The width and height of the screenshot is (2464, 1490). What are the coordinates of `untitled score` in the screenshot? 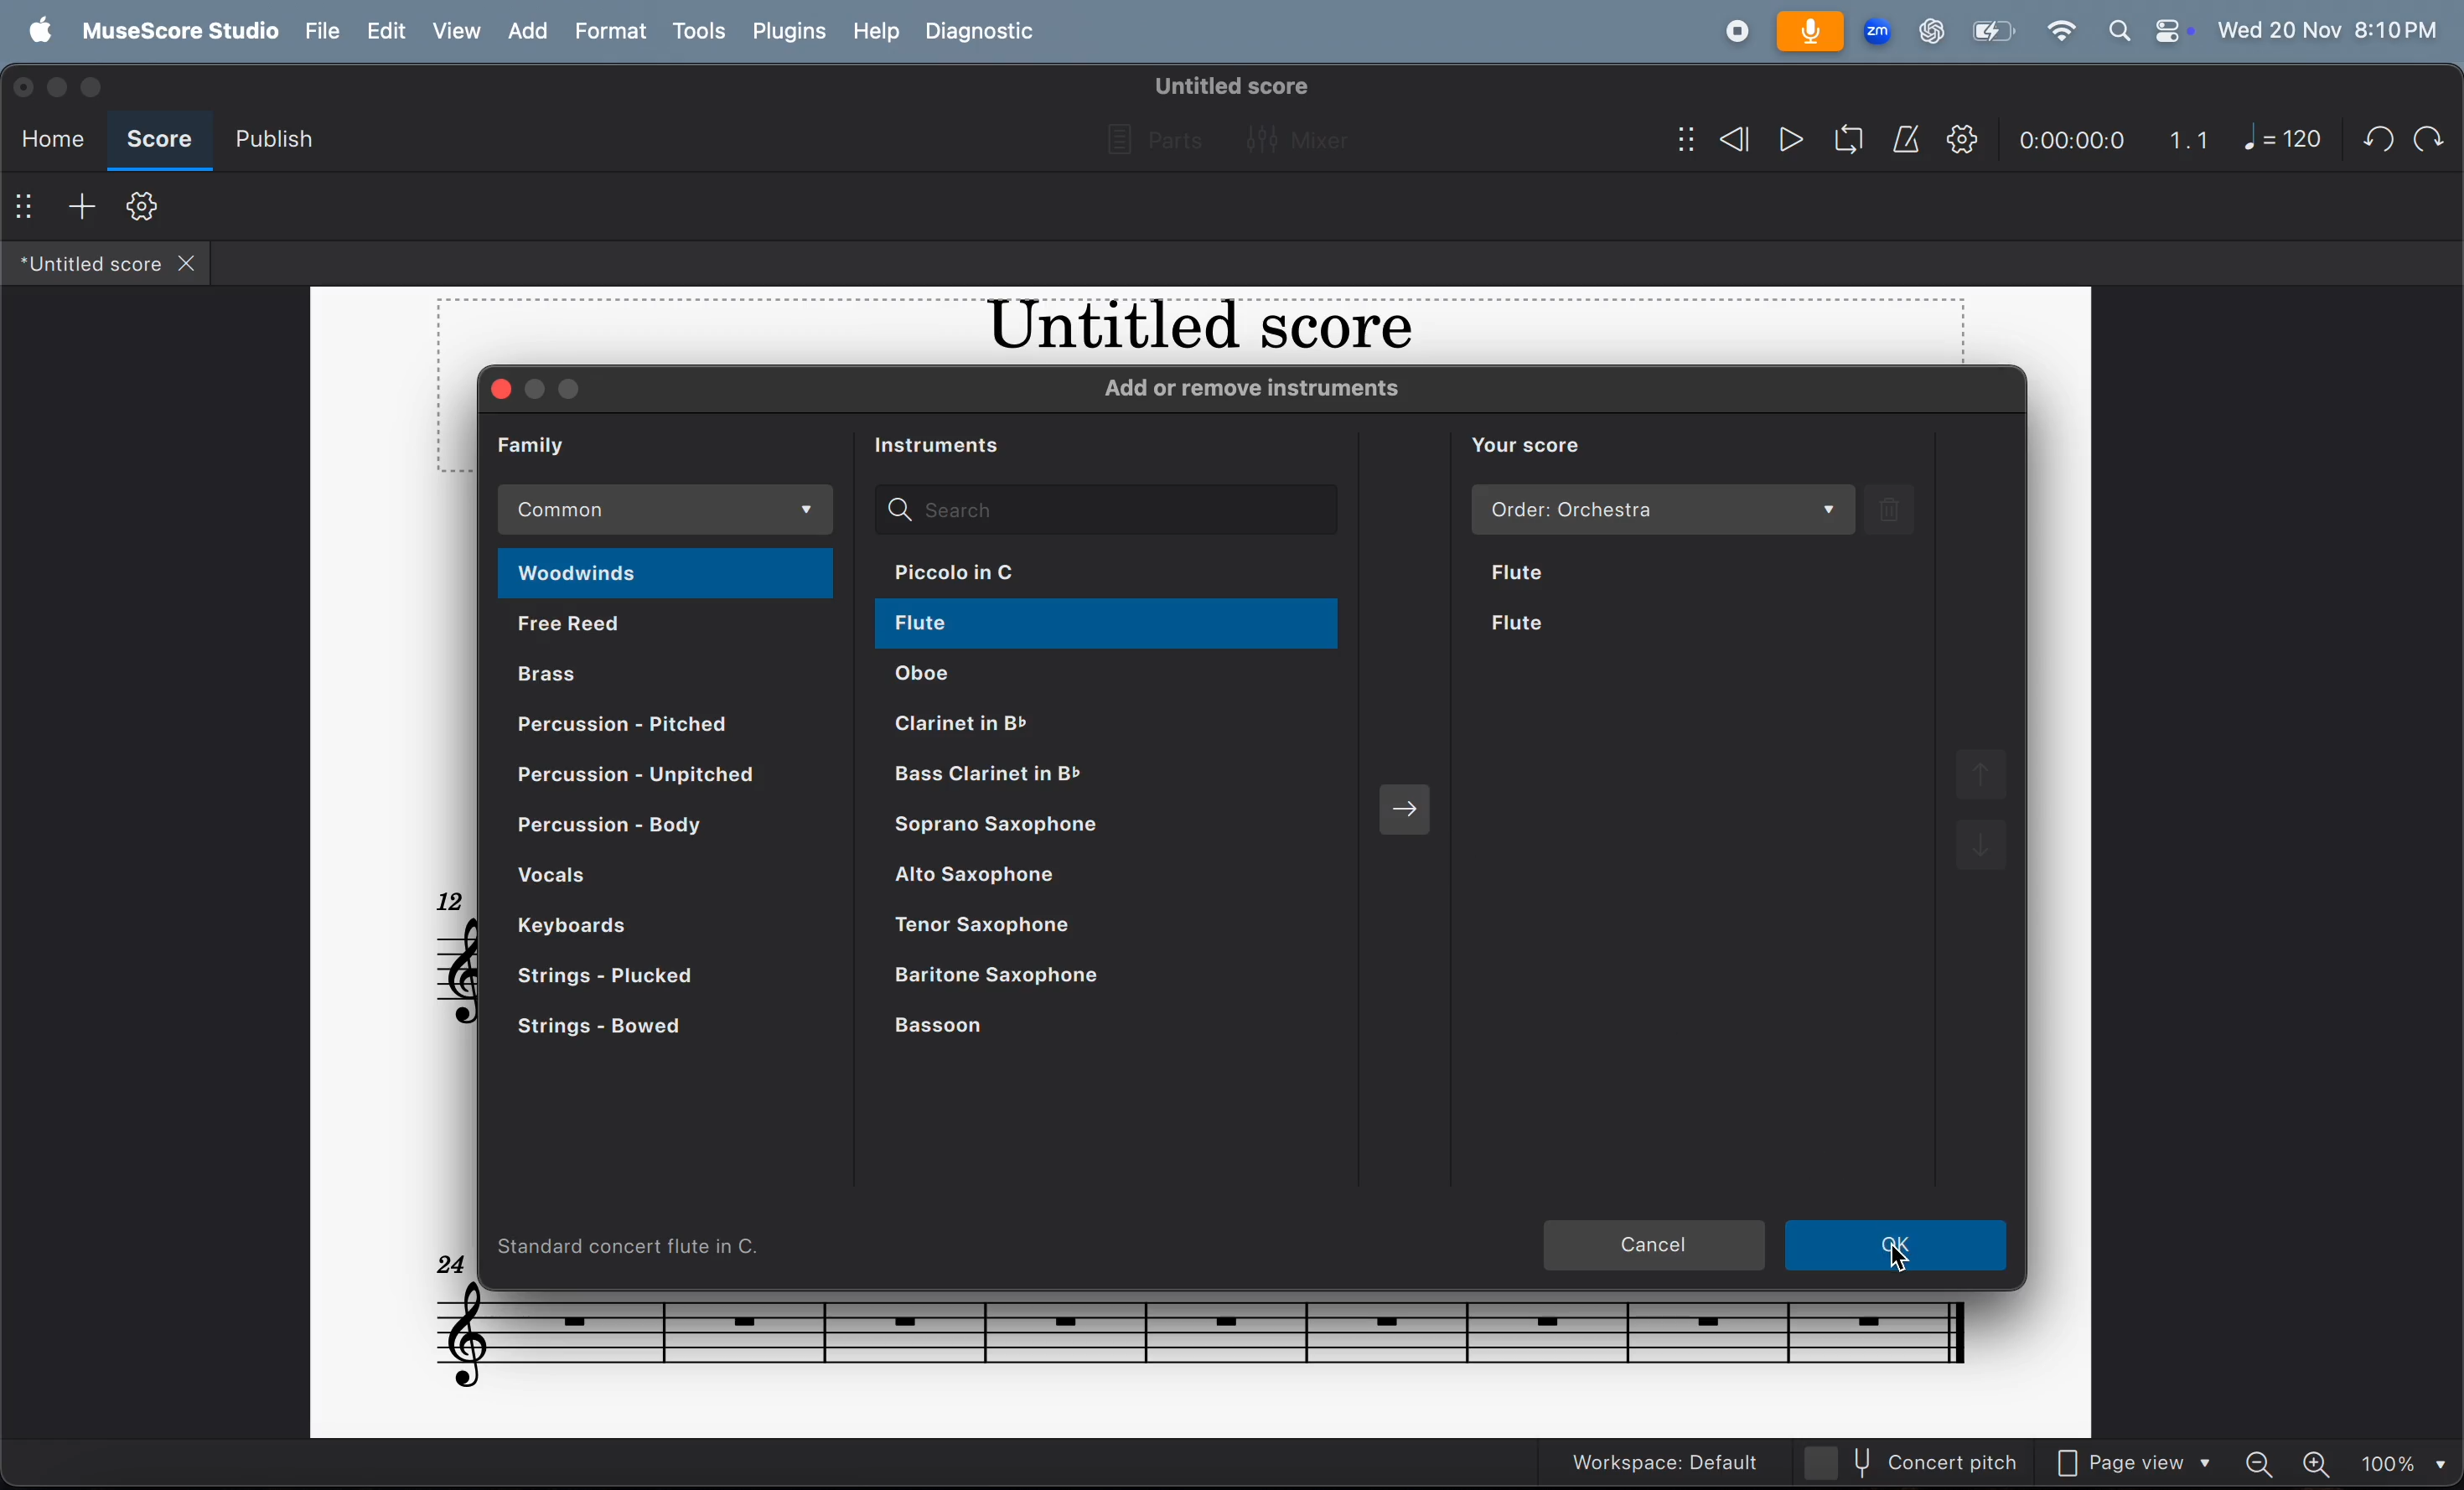 It's located at (1229, 82).